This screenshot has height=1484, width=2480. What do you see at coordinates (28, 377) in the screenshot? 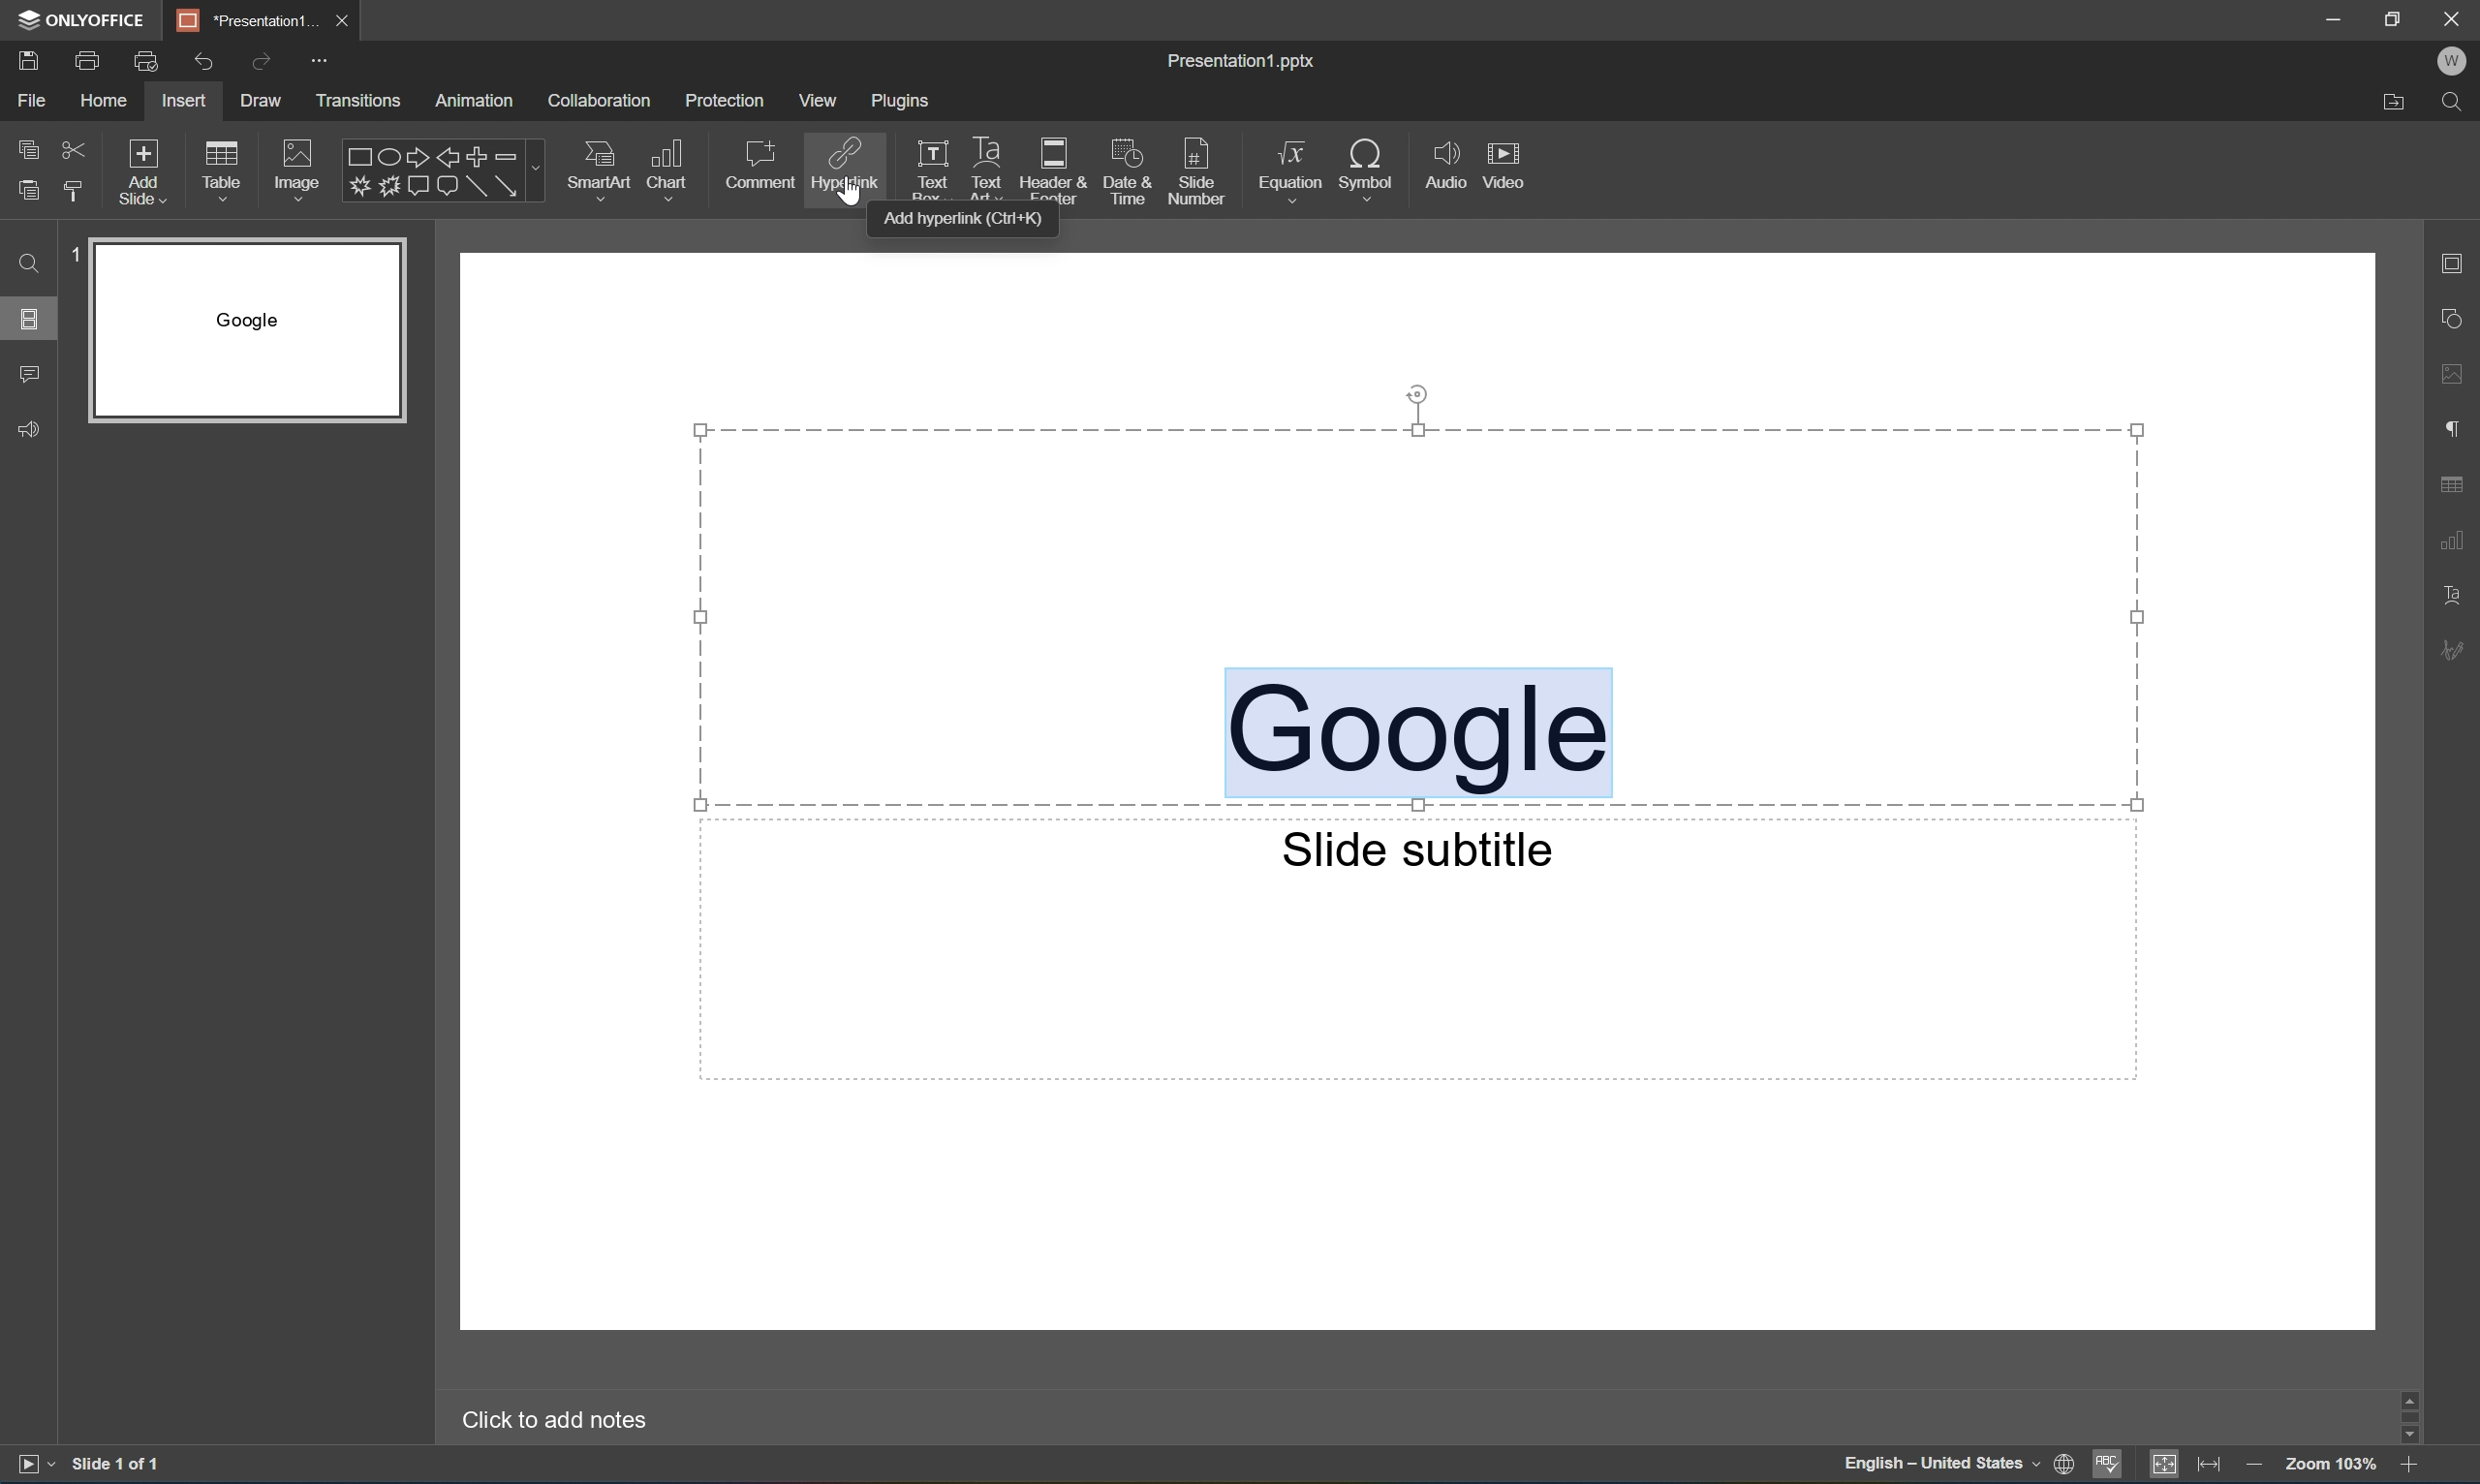
I see `Comments` at bounding box center [28, 377].